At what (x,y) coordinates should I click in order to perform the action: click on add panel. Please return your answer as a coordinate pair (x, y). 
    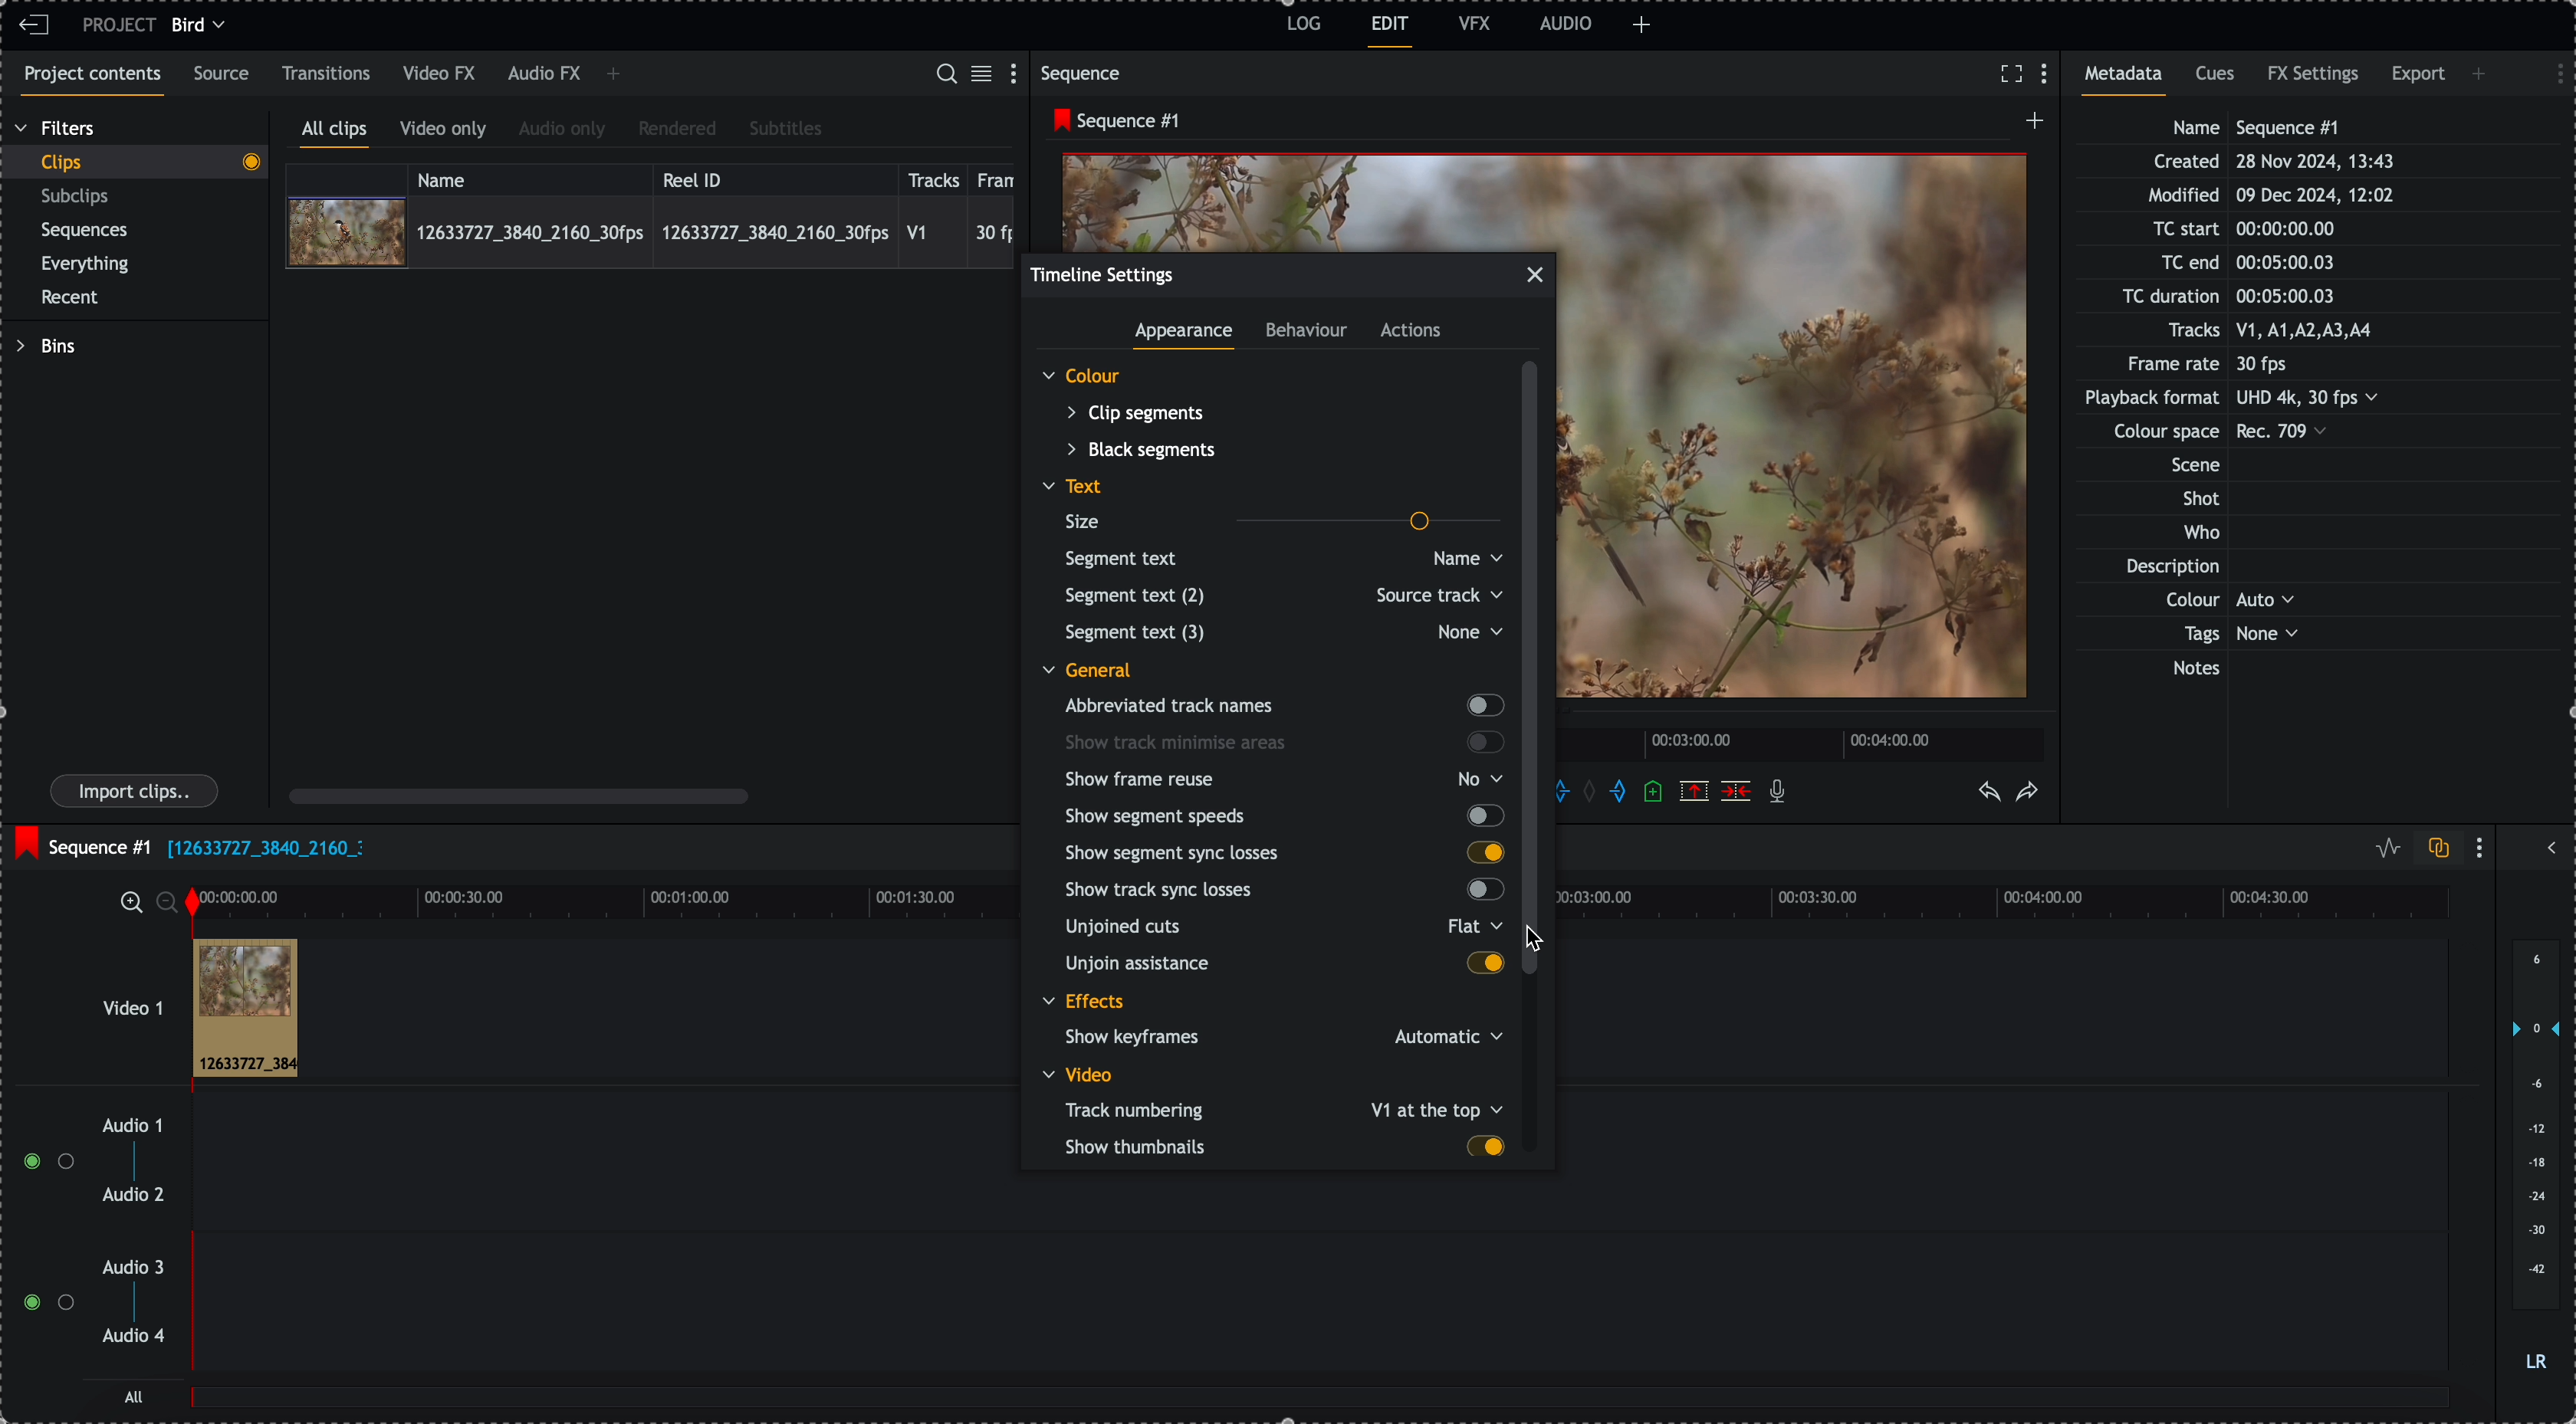
    Looking at the image, I should click on (1642, 25).